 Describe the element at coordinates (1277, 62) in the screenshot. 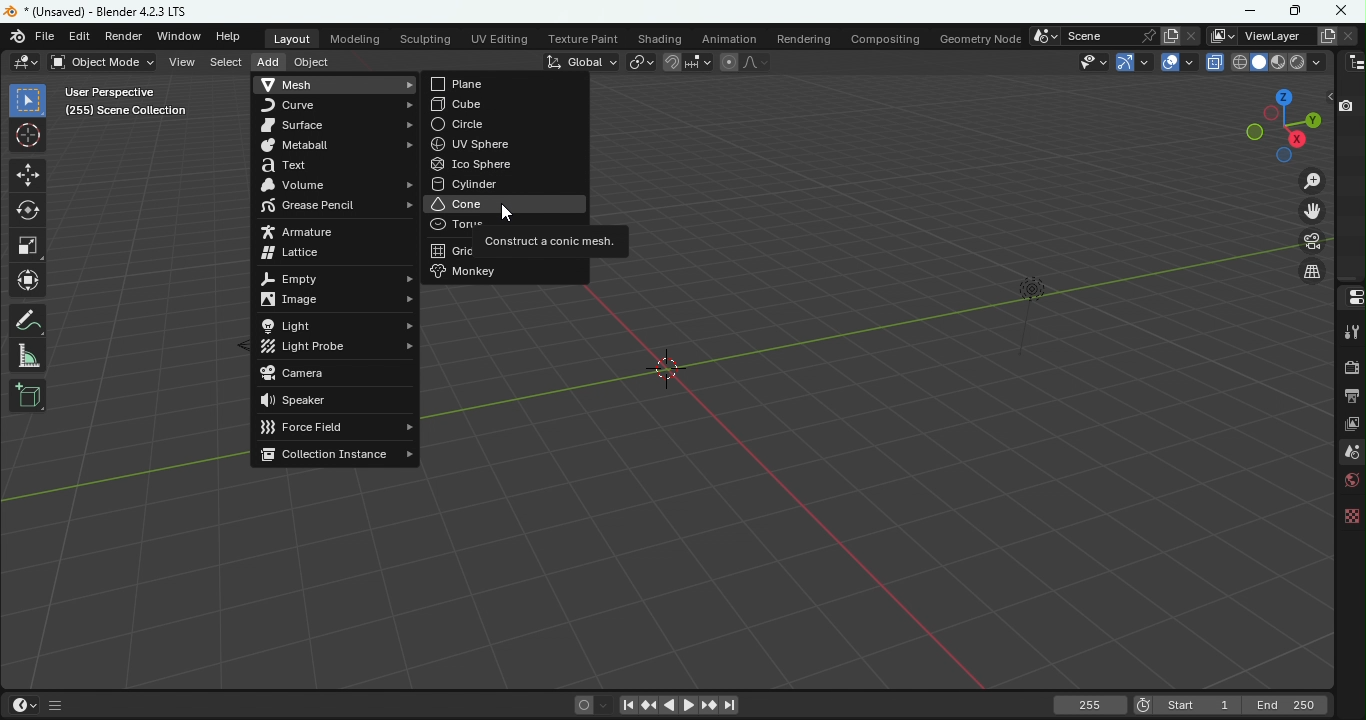

I see `Viewport shading: Material preview` at that location.